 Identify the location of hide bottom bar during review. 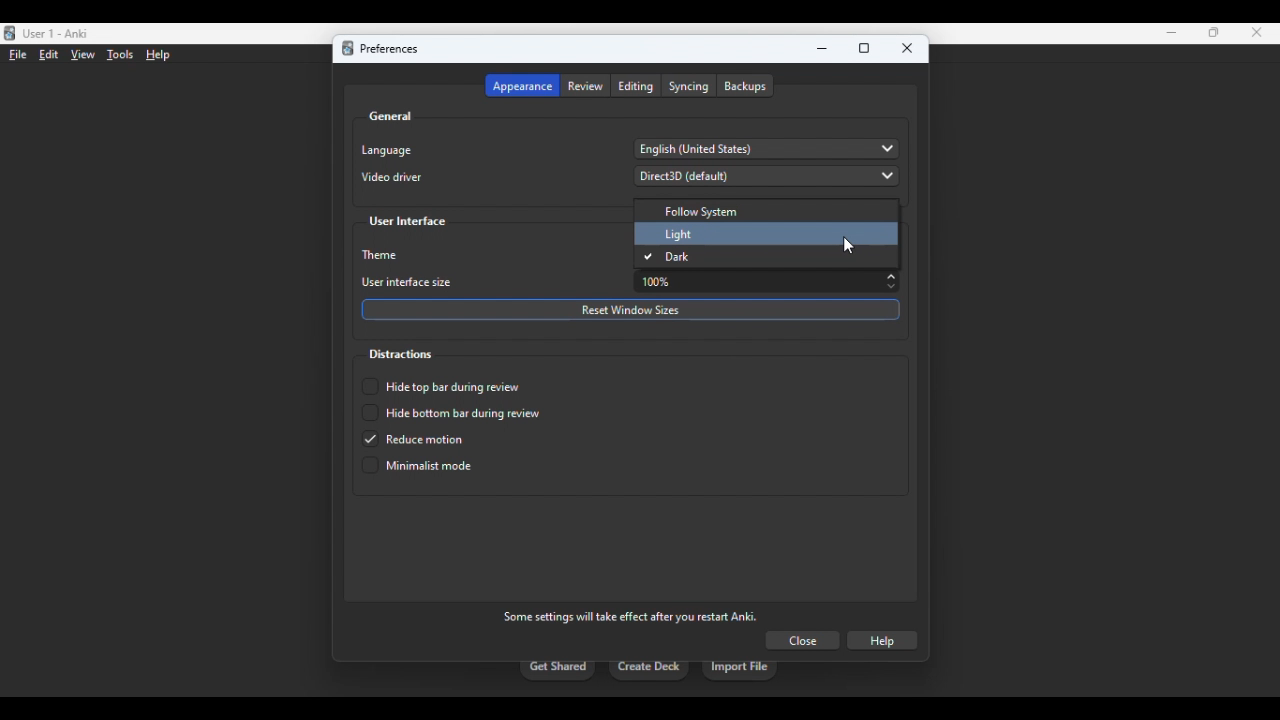
(450, 413).